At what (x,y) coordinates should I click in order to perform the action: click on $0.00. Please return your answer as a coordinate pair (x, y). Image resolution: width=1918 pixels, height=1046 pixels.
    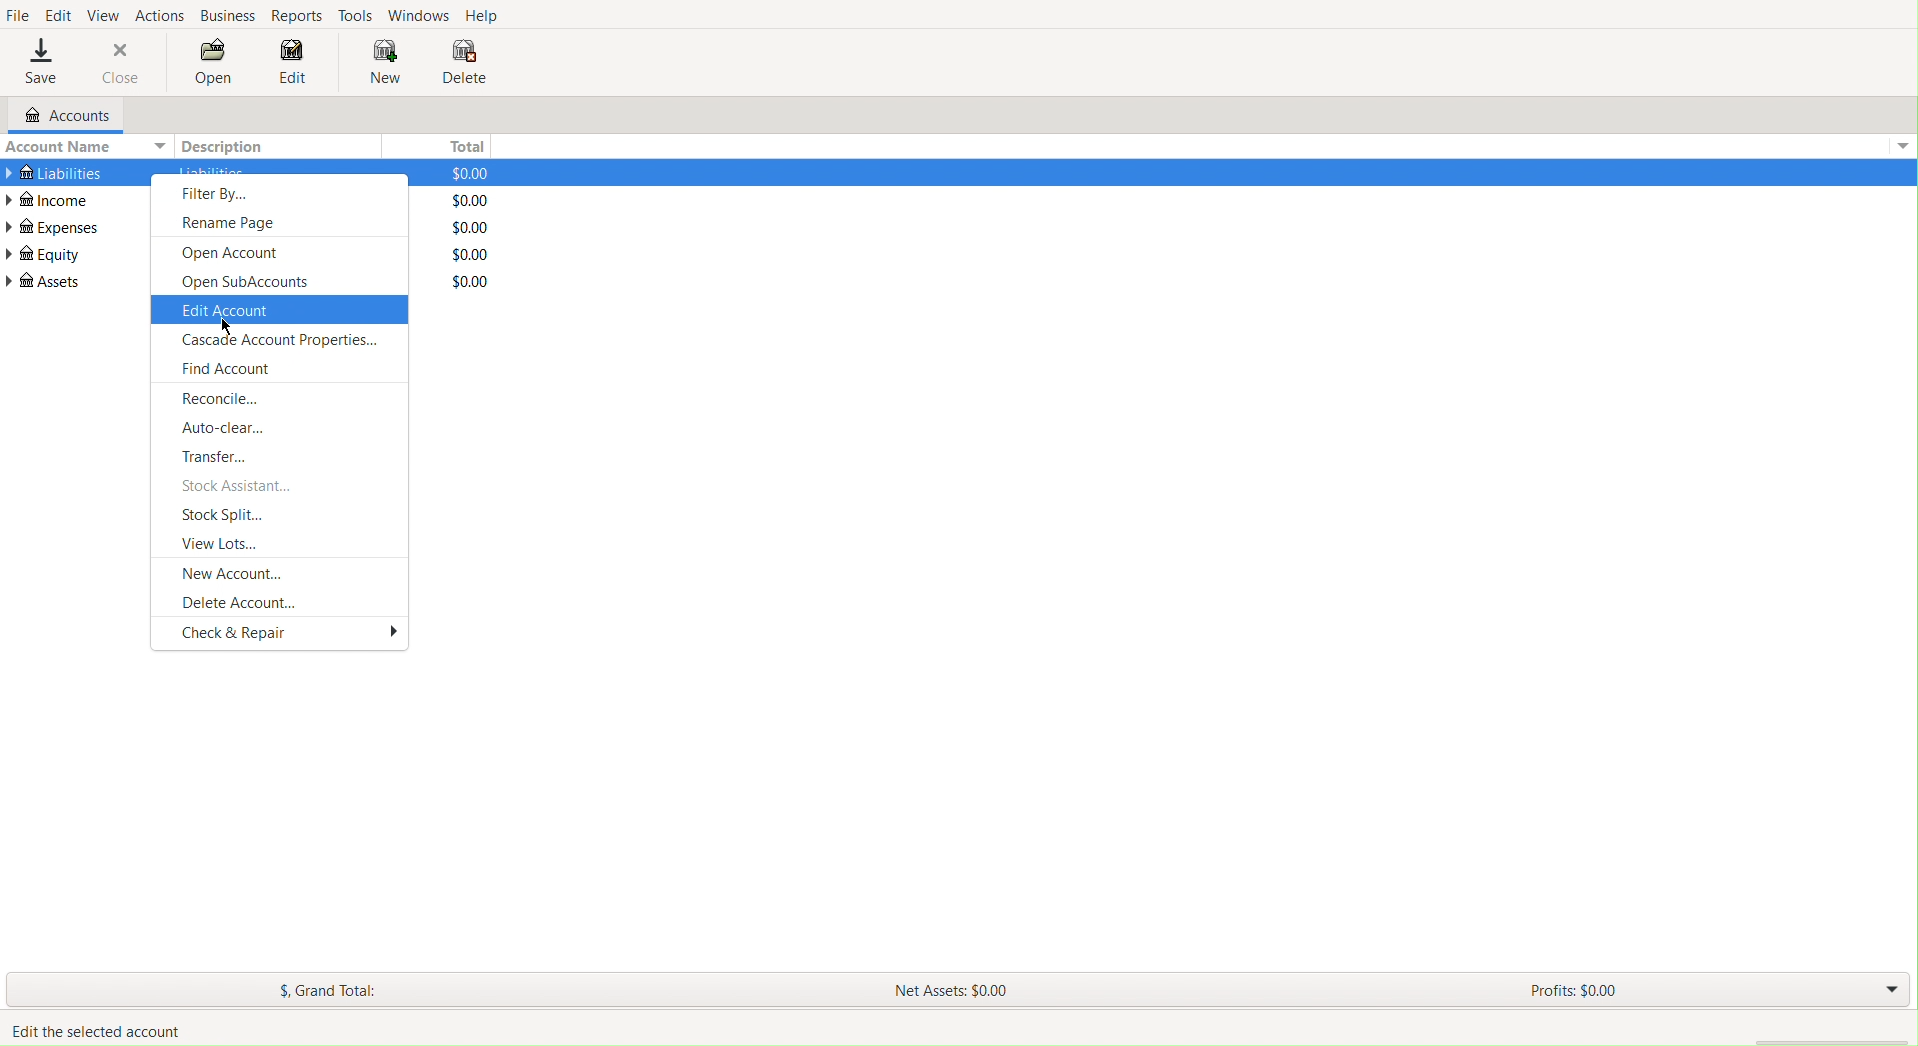
    Looking at the image, I should click on (464, 254).